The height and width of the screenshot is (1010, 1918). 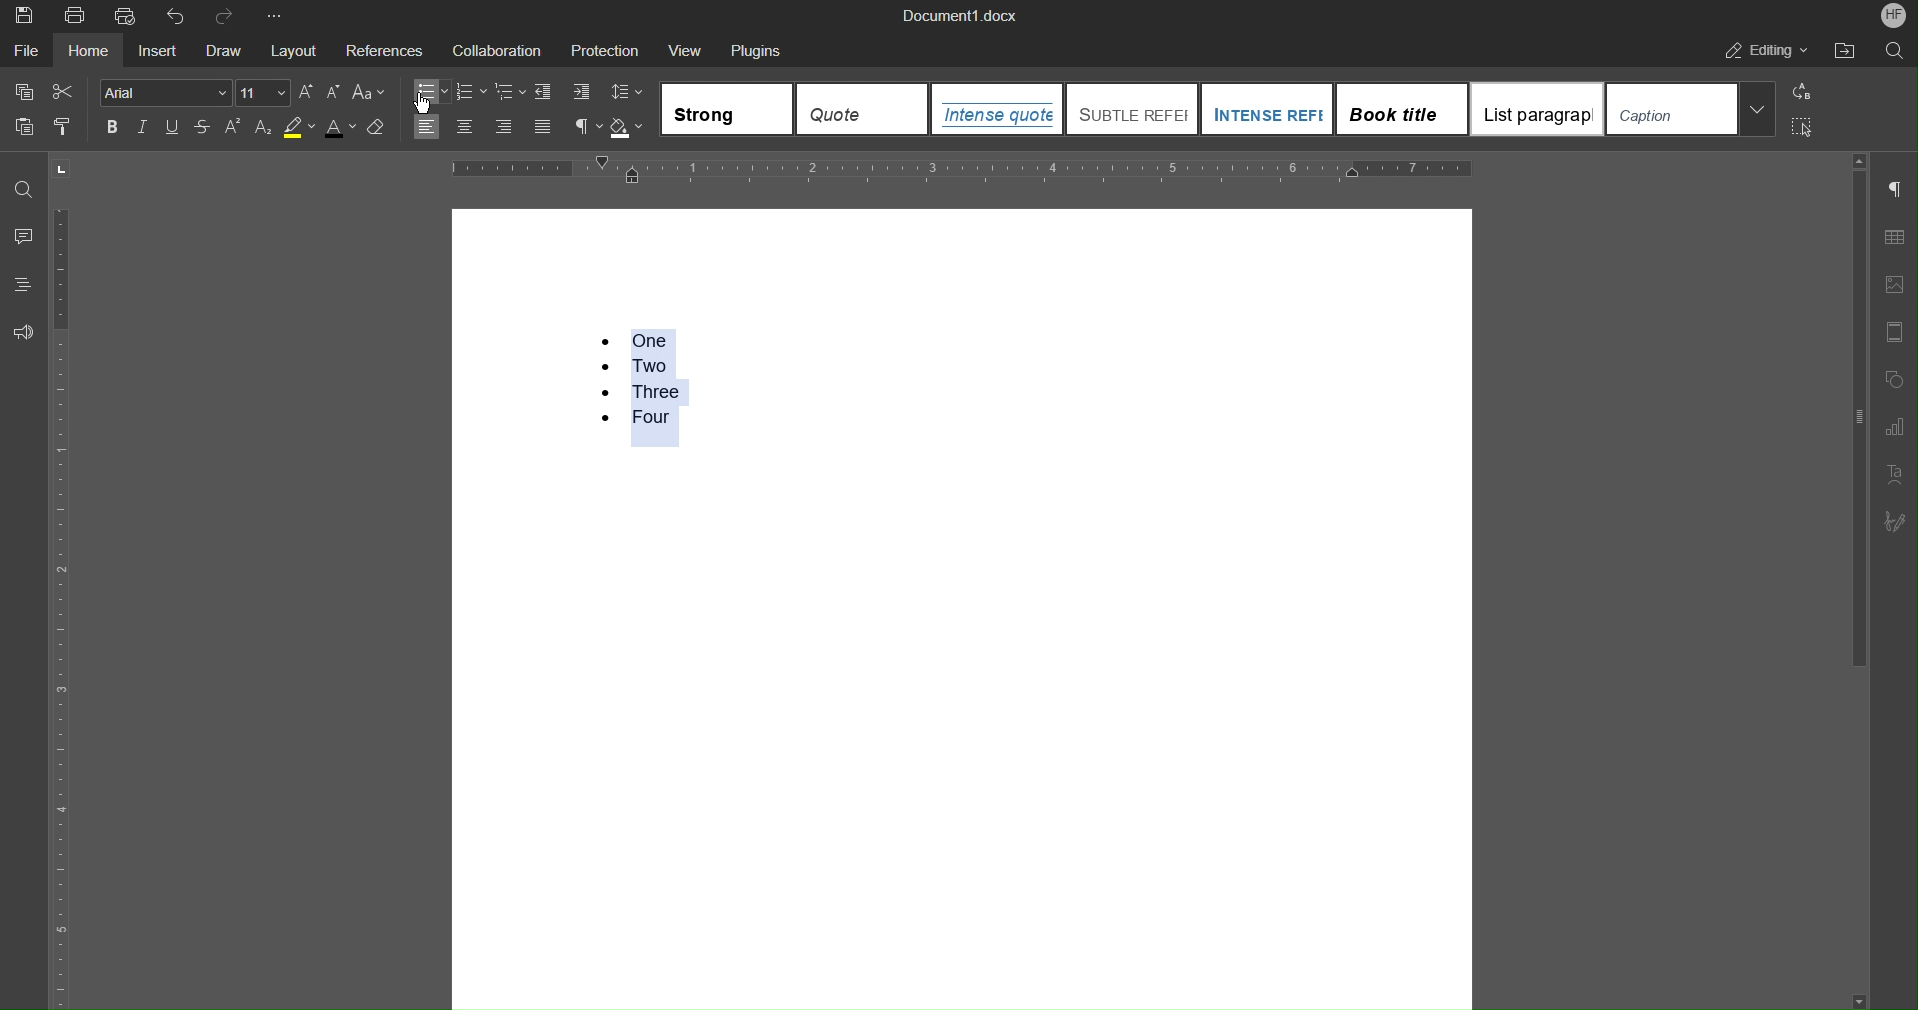 What do you see at coordinates (545, 92) in the screenshot?
I see `Decrease Indent` at bounding box center [545, 92].